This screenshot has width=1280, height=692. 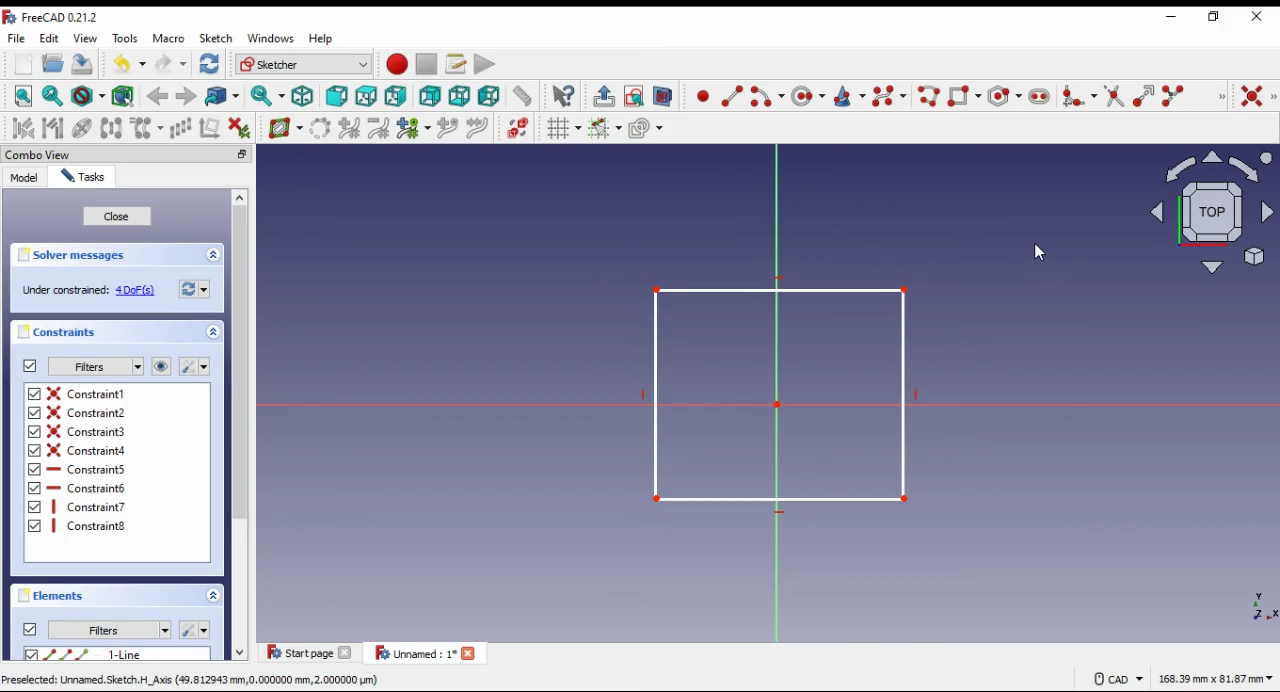 I want to click on macro, so click(x=169, y=38).